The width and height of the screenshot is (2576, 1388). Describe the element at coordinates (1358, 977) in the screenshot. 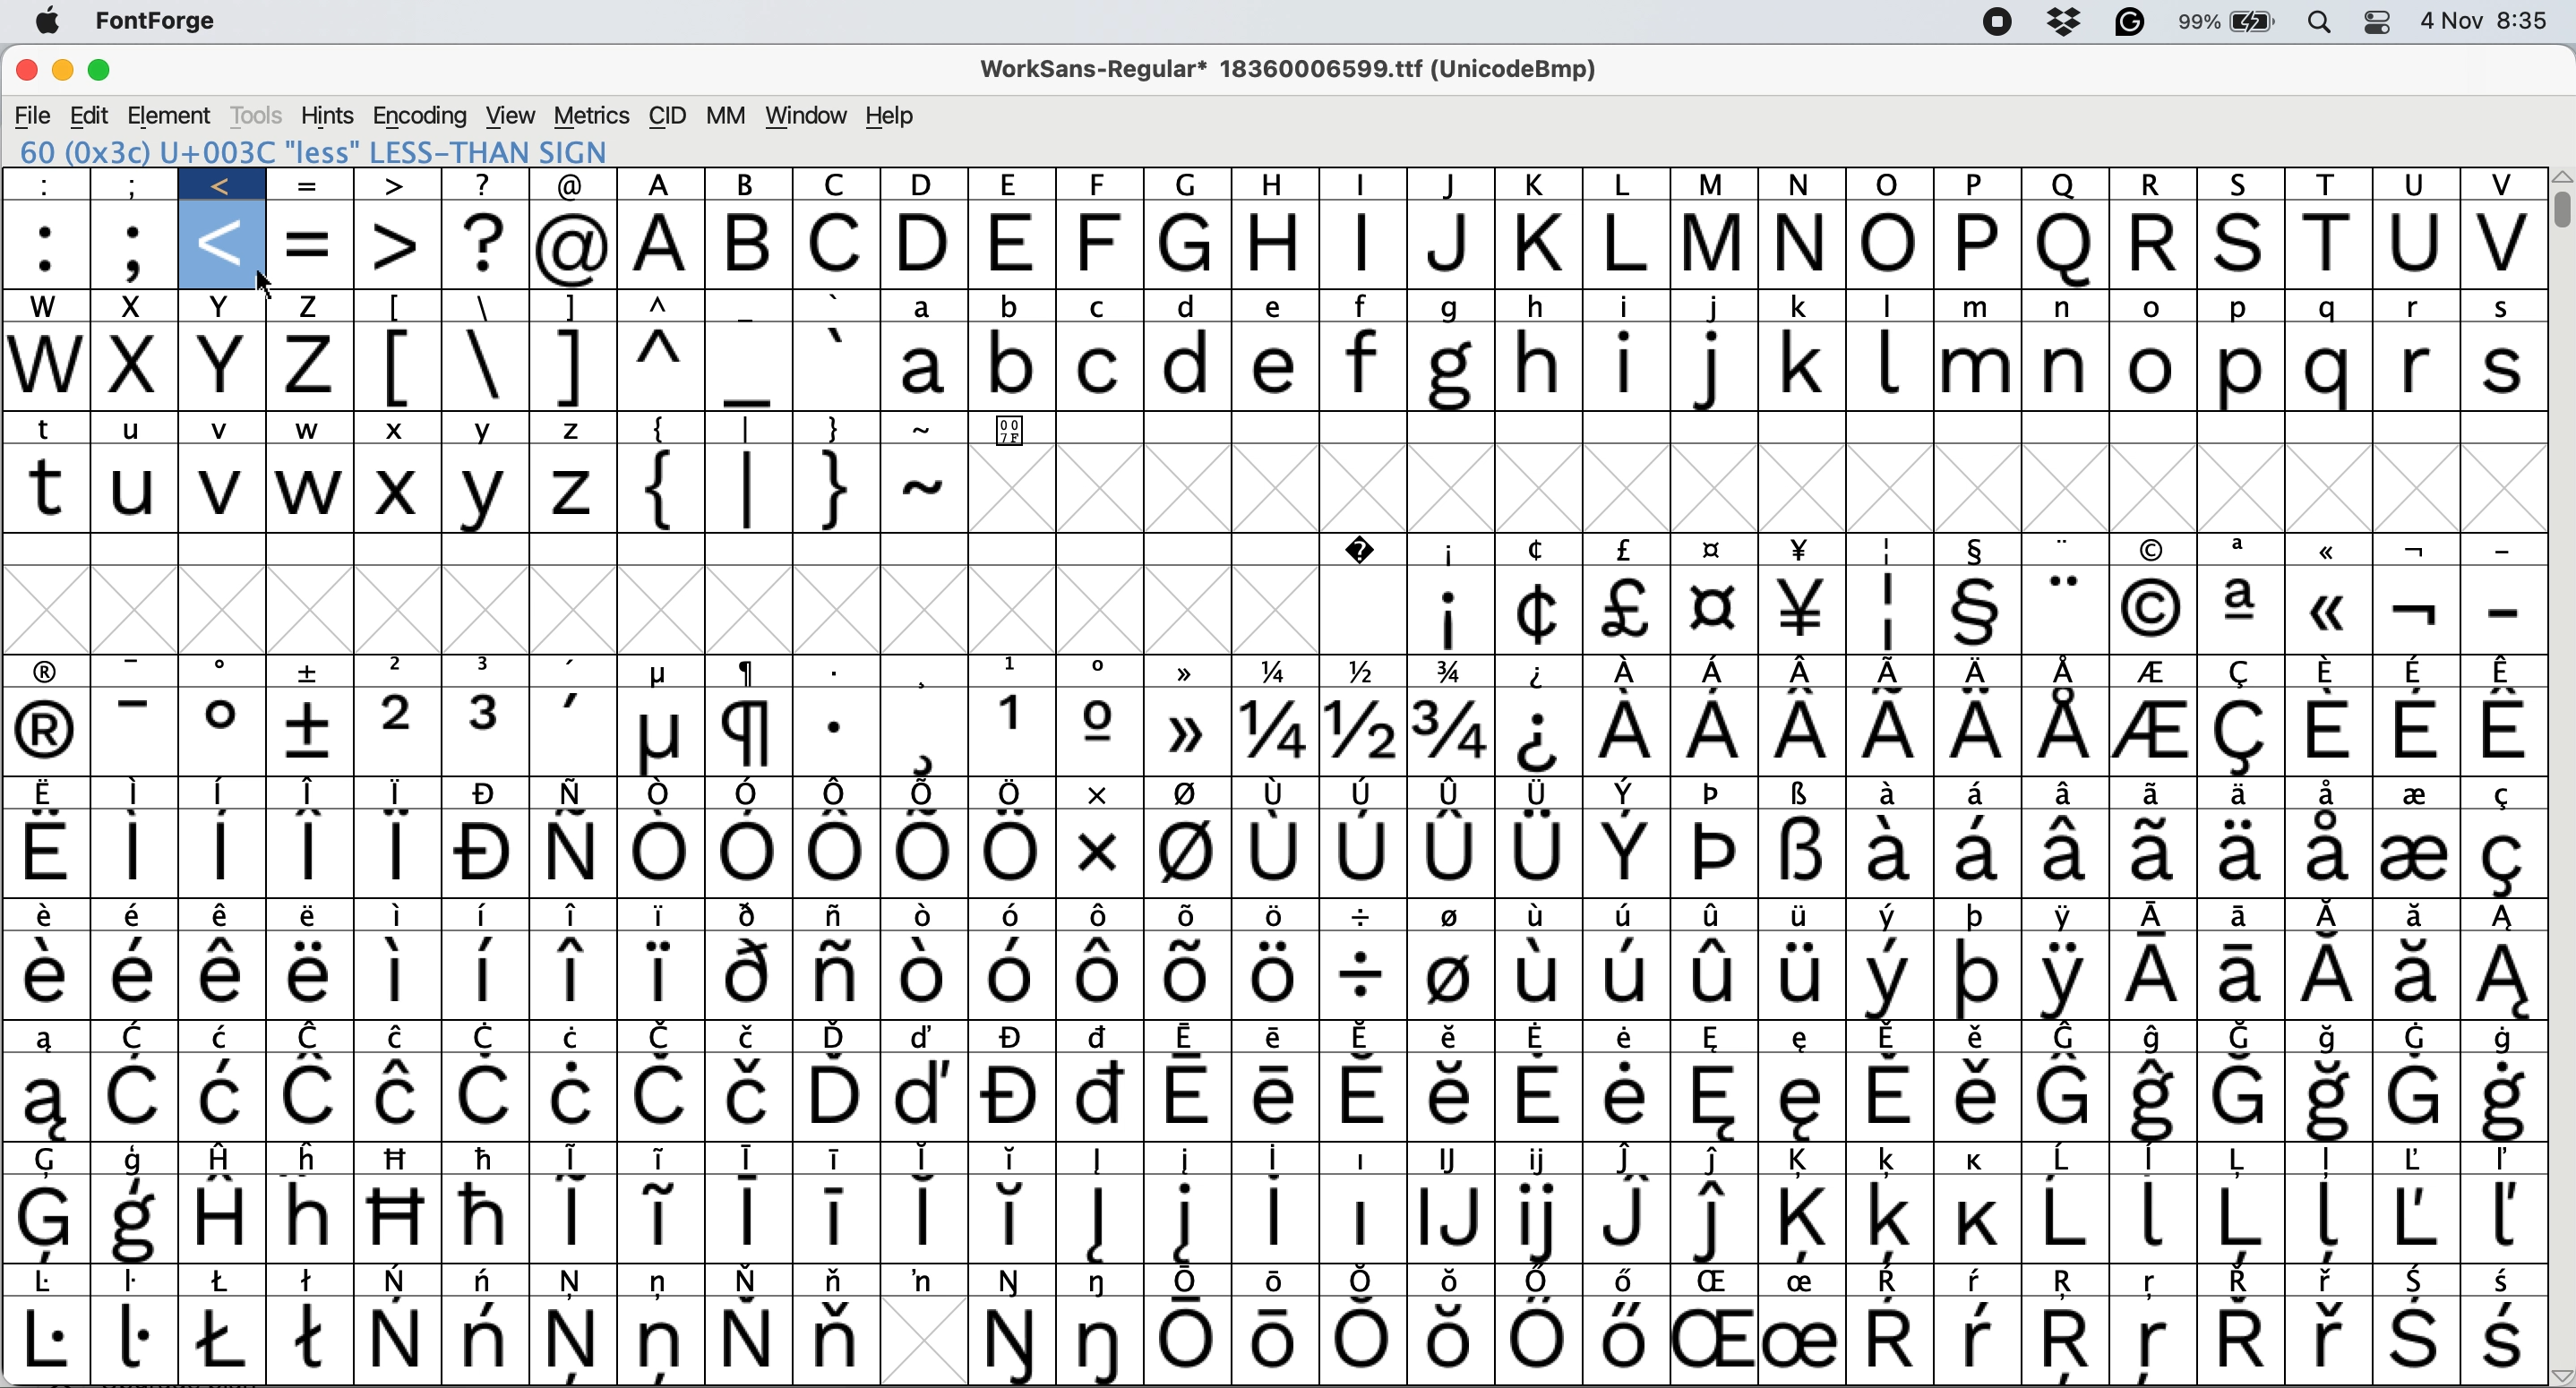

I see `Symbol` at that location.